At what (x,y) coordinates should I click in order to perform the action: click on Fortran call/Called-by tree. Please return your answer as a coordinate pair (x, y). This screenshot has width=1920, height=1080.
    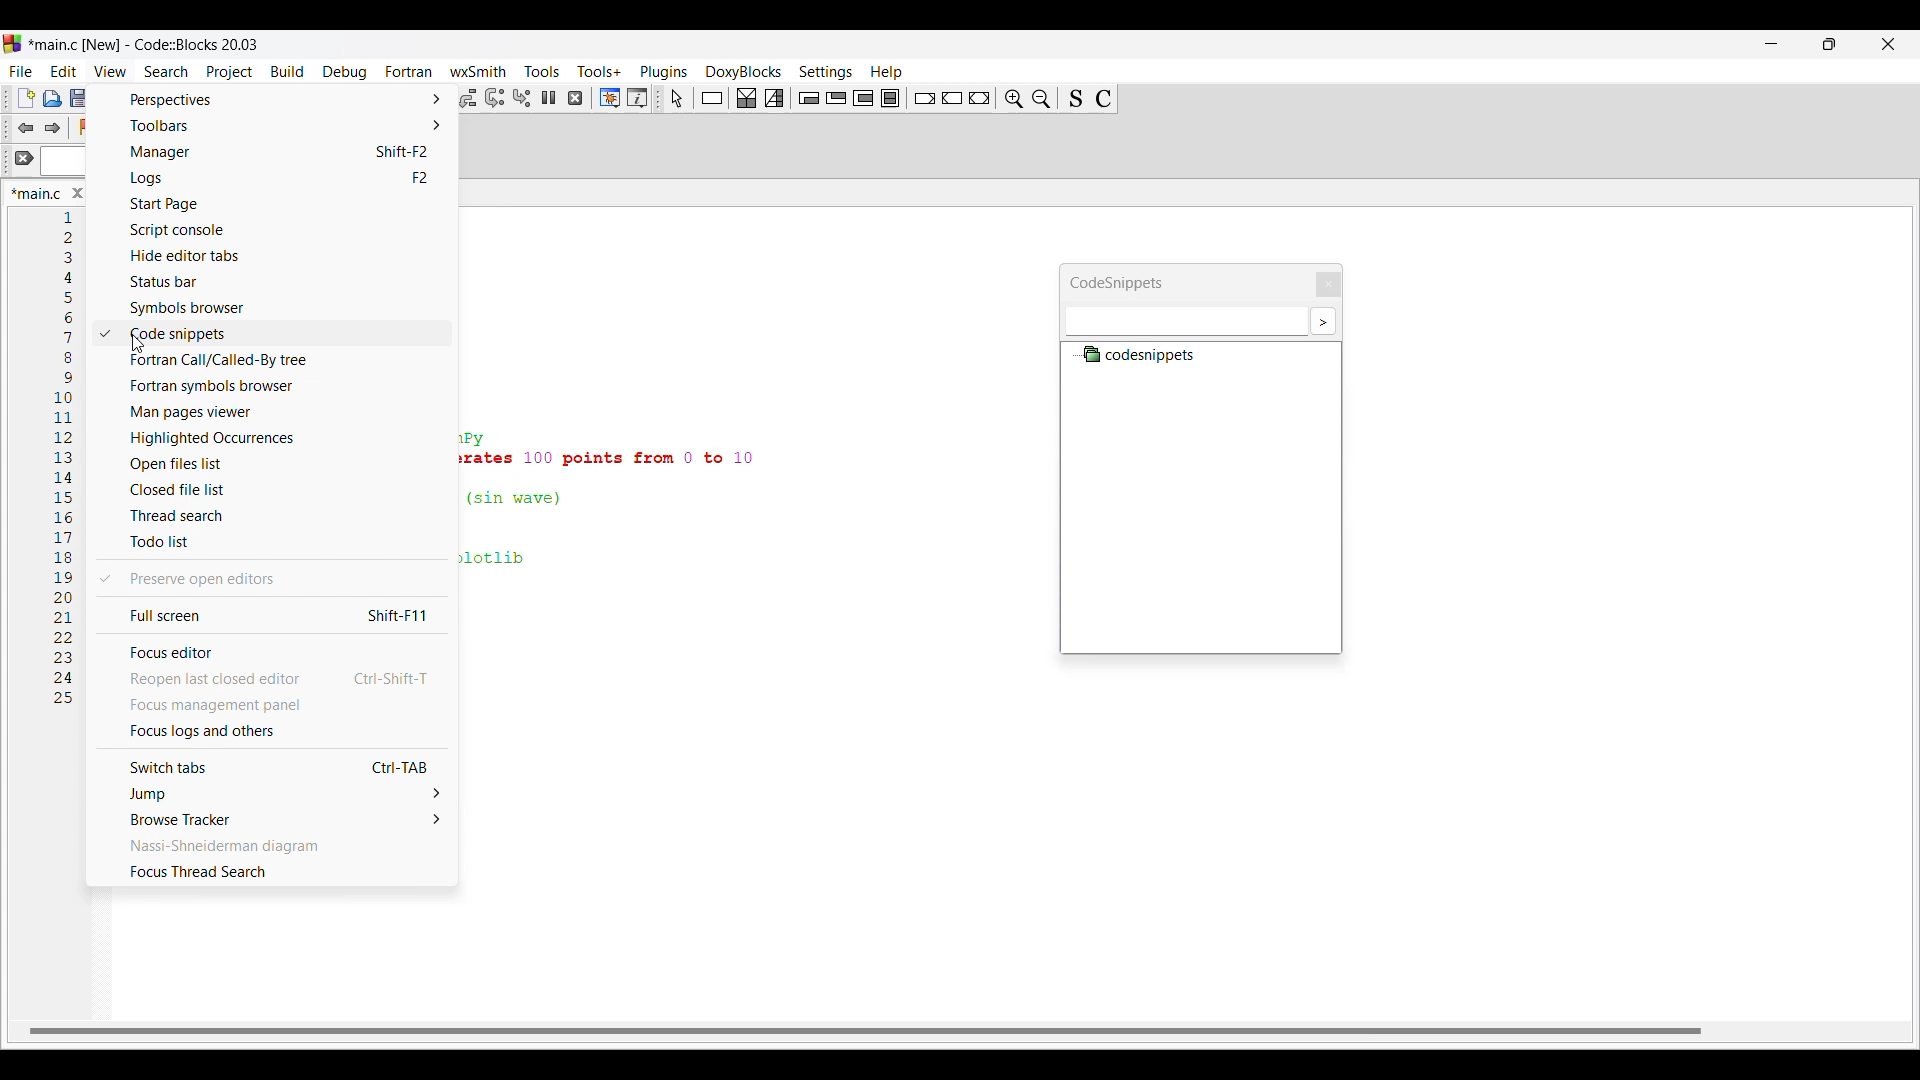
    Looking at the image, I should click on (285, 360).